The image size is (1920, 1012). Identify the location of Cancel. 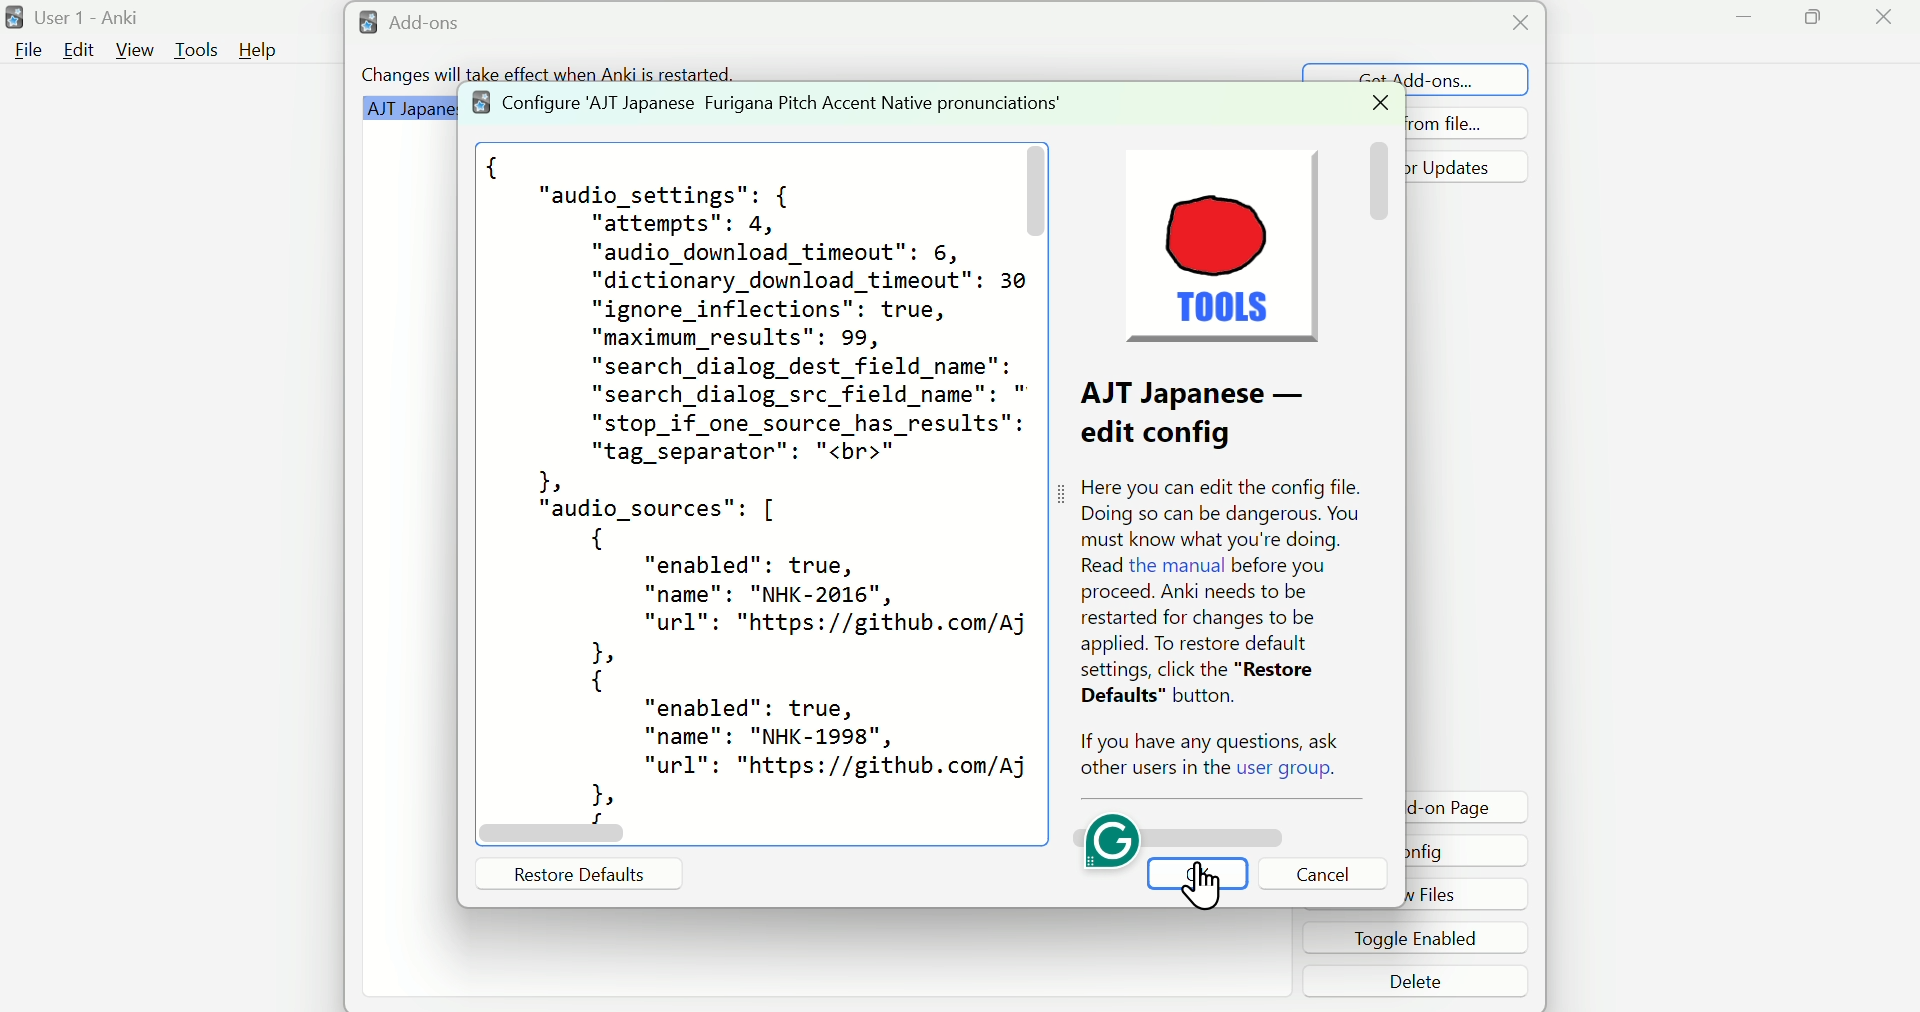
(1323, 877).